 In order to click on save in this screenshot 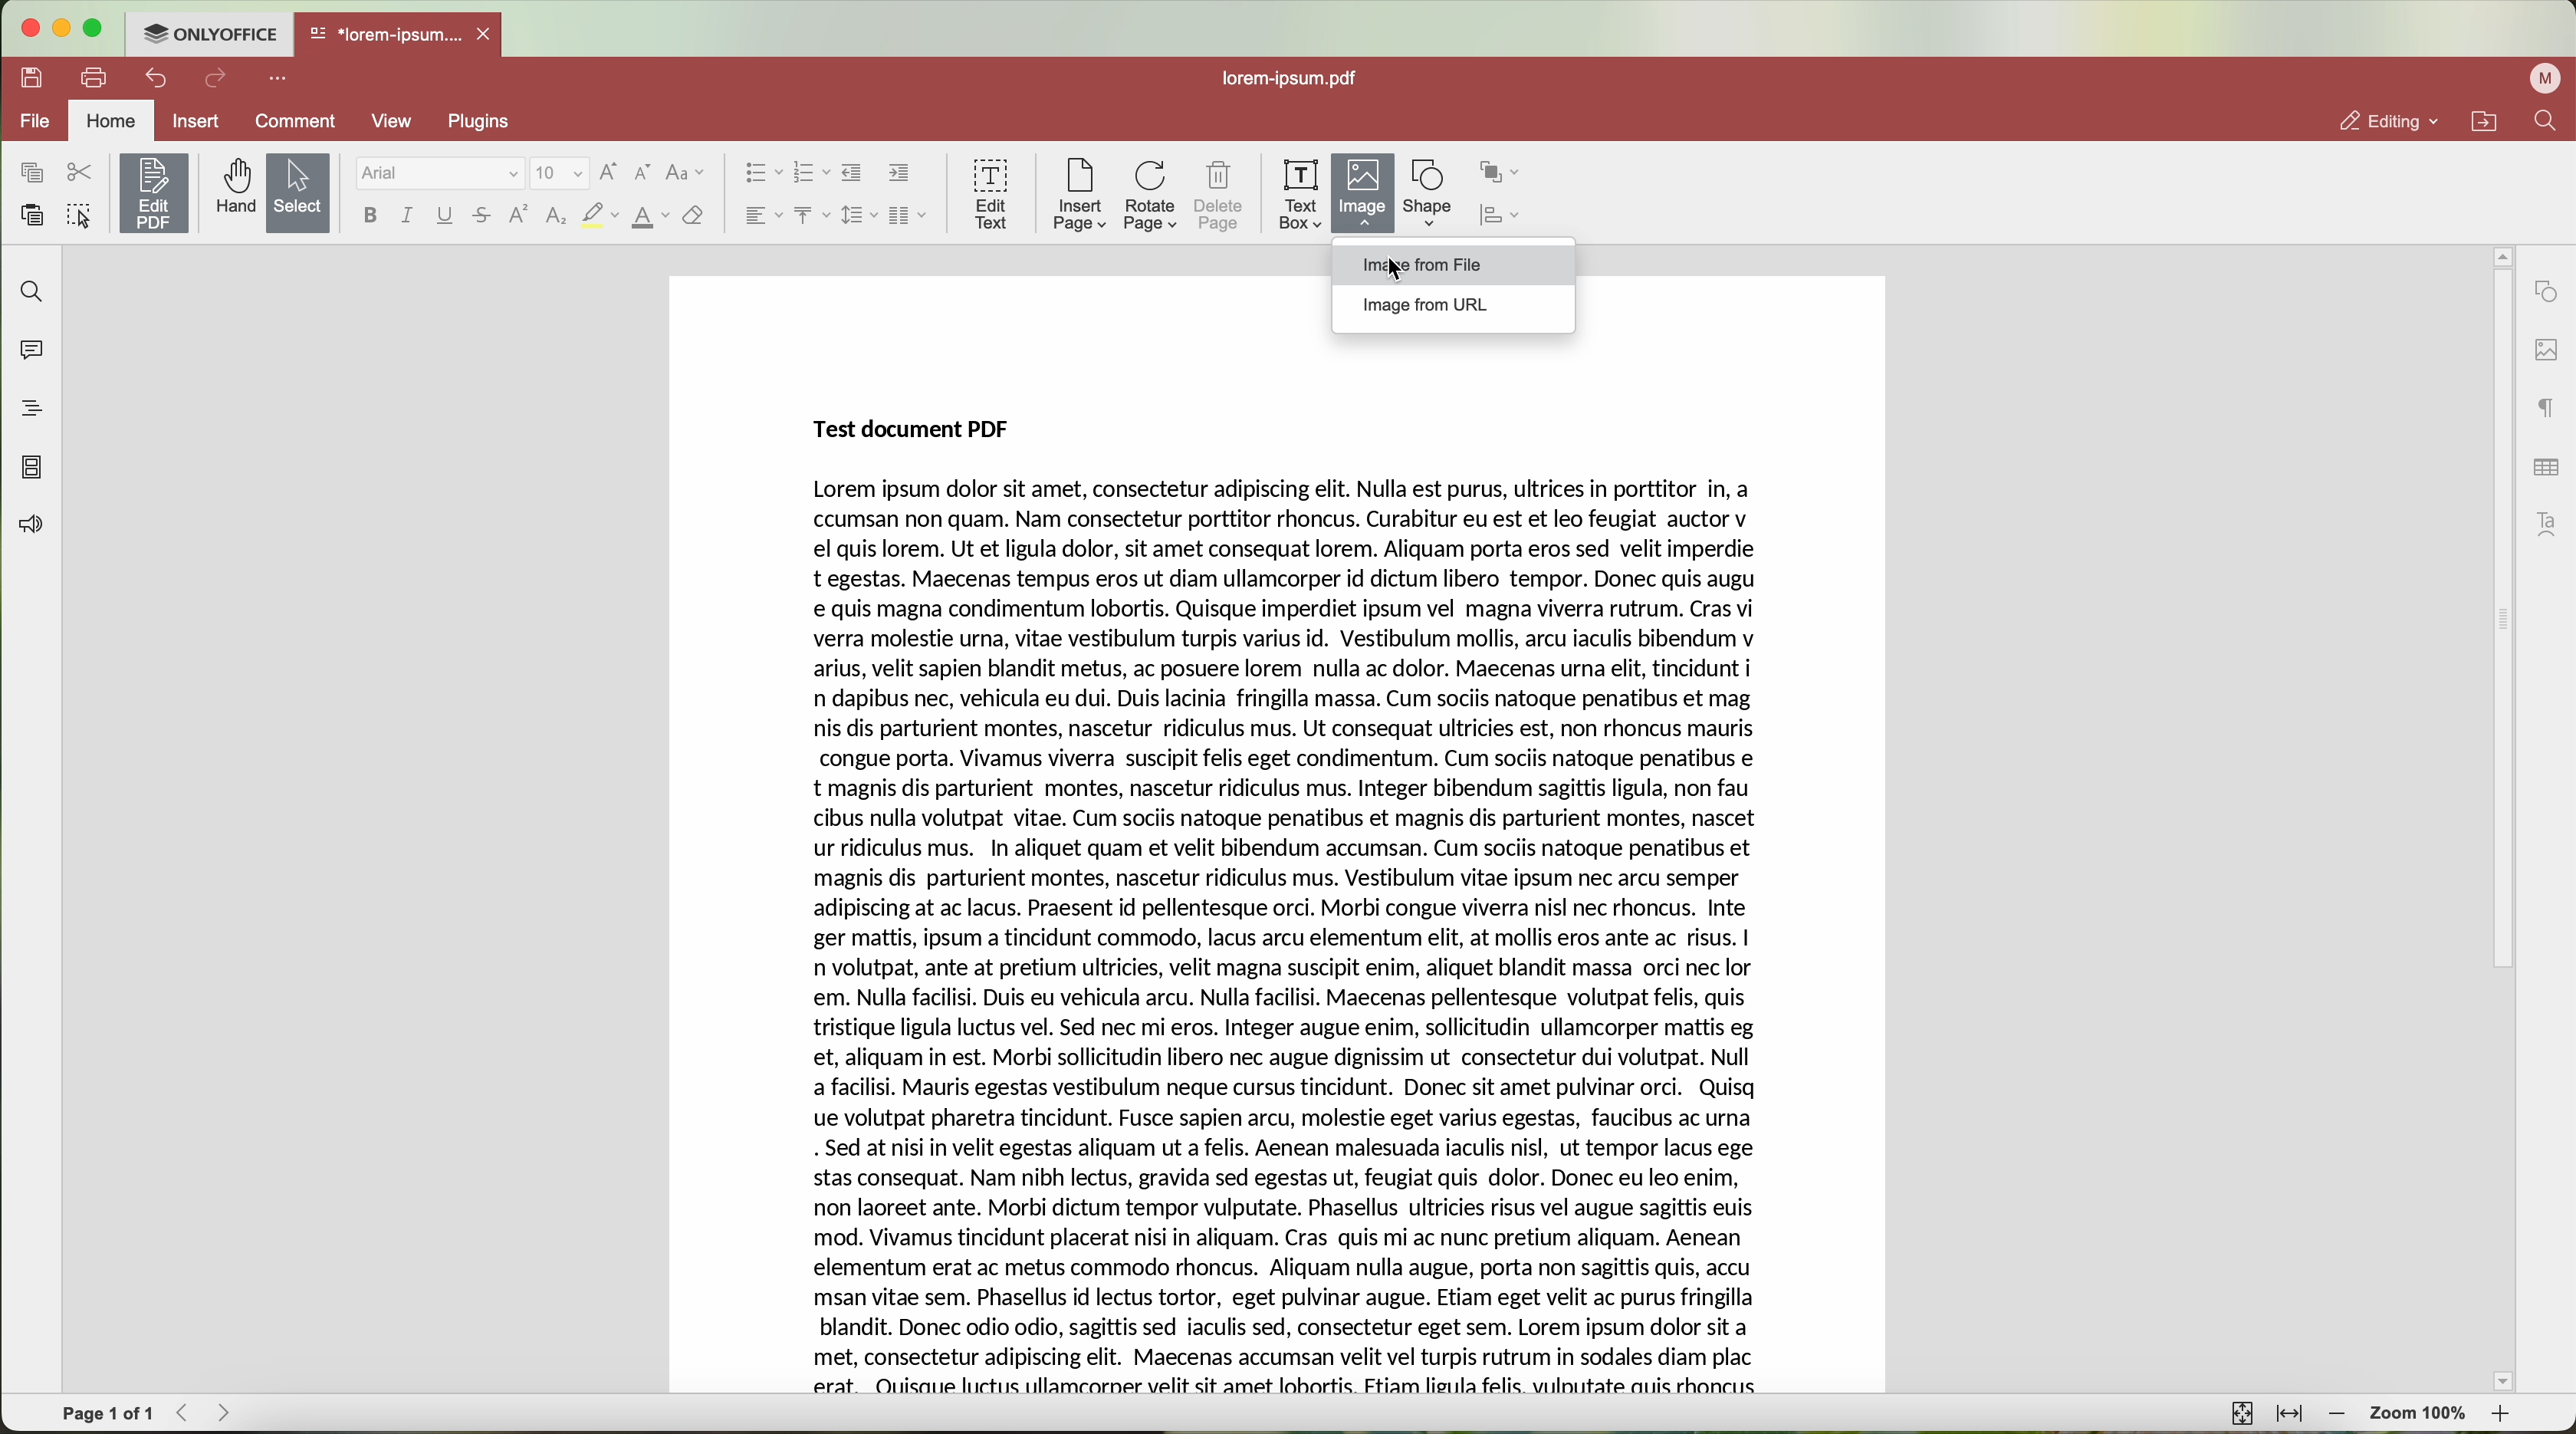, I will do `click(27, 76)`.